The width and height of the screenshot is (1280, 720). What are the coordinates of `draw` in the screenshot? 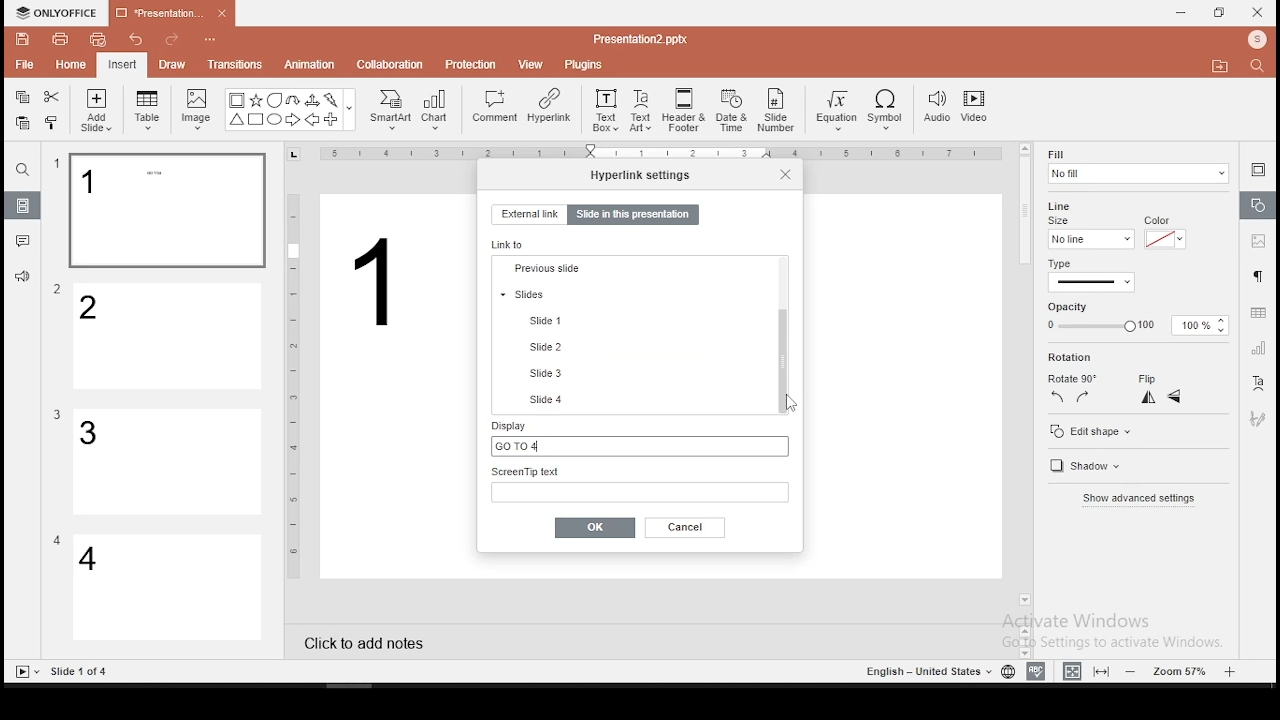 It's located at (173, 64).